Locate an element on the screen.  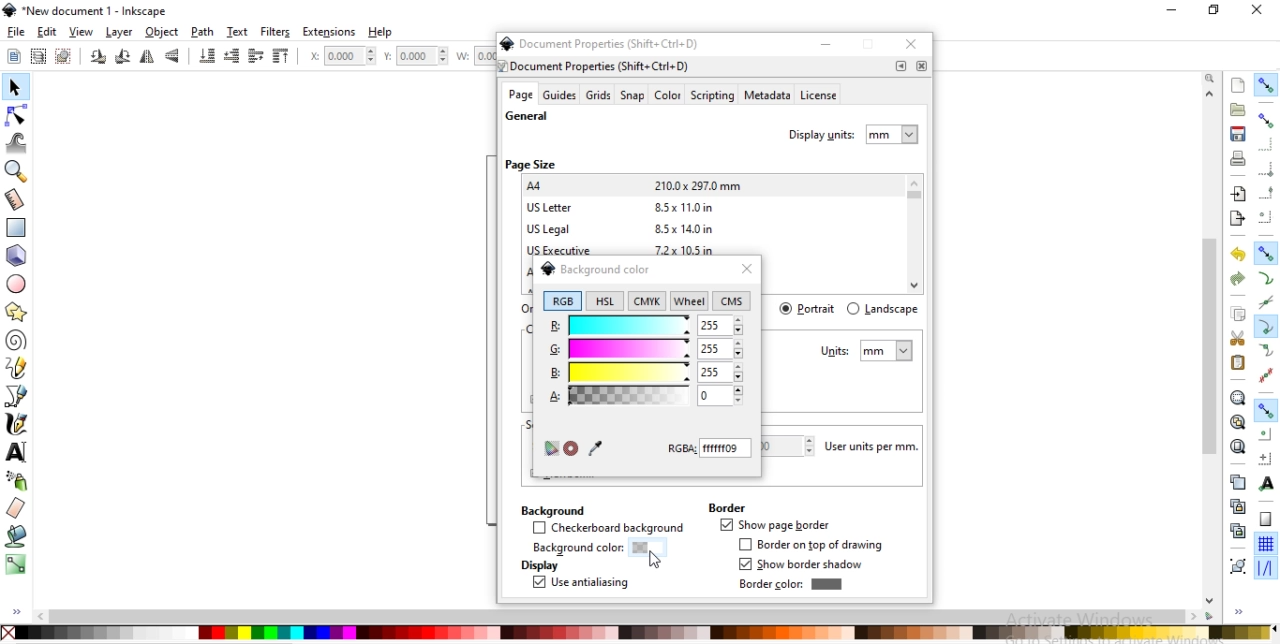
3d boxes is located at coordinates (16, 256).